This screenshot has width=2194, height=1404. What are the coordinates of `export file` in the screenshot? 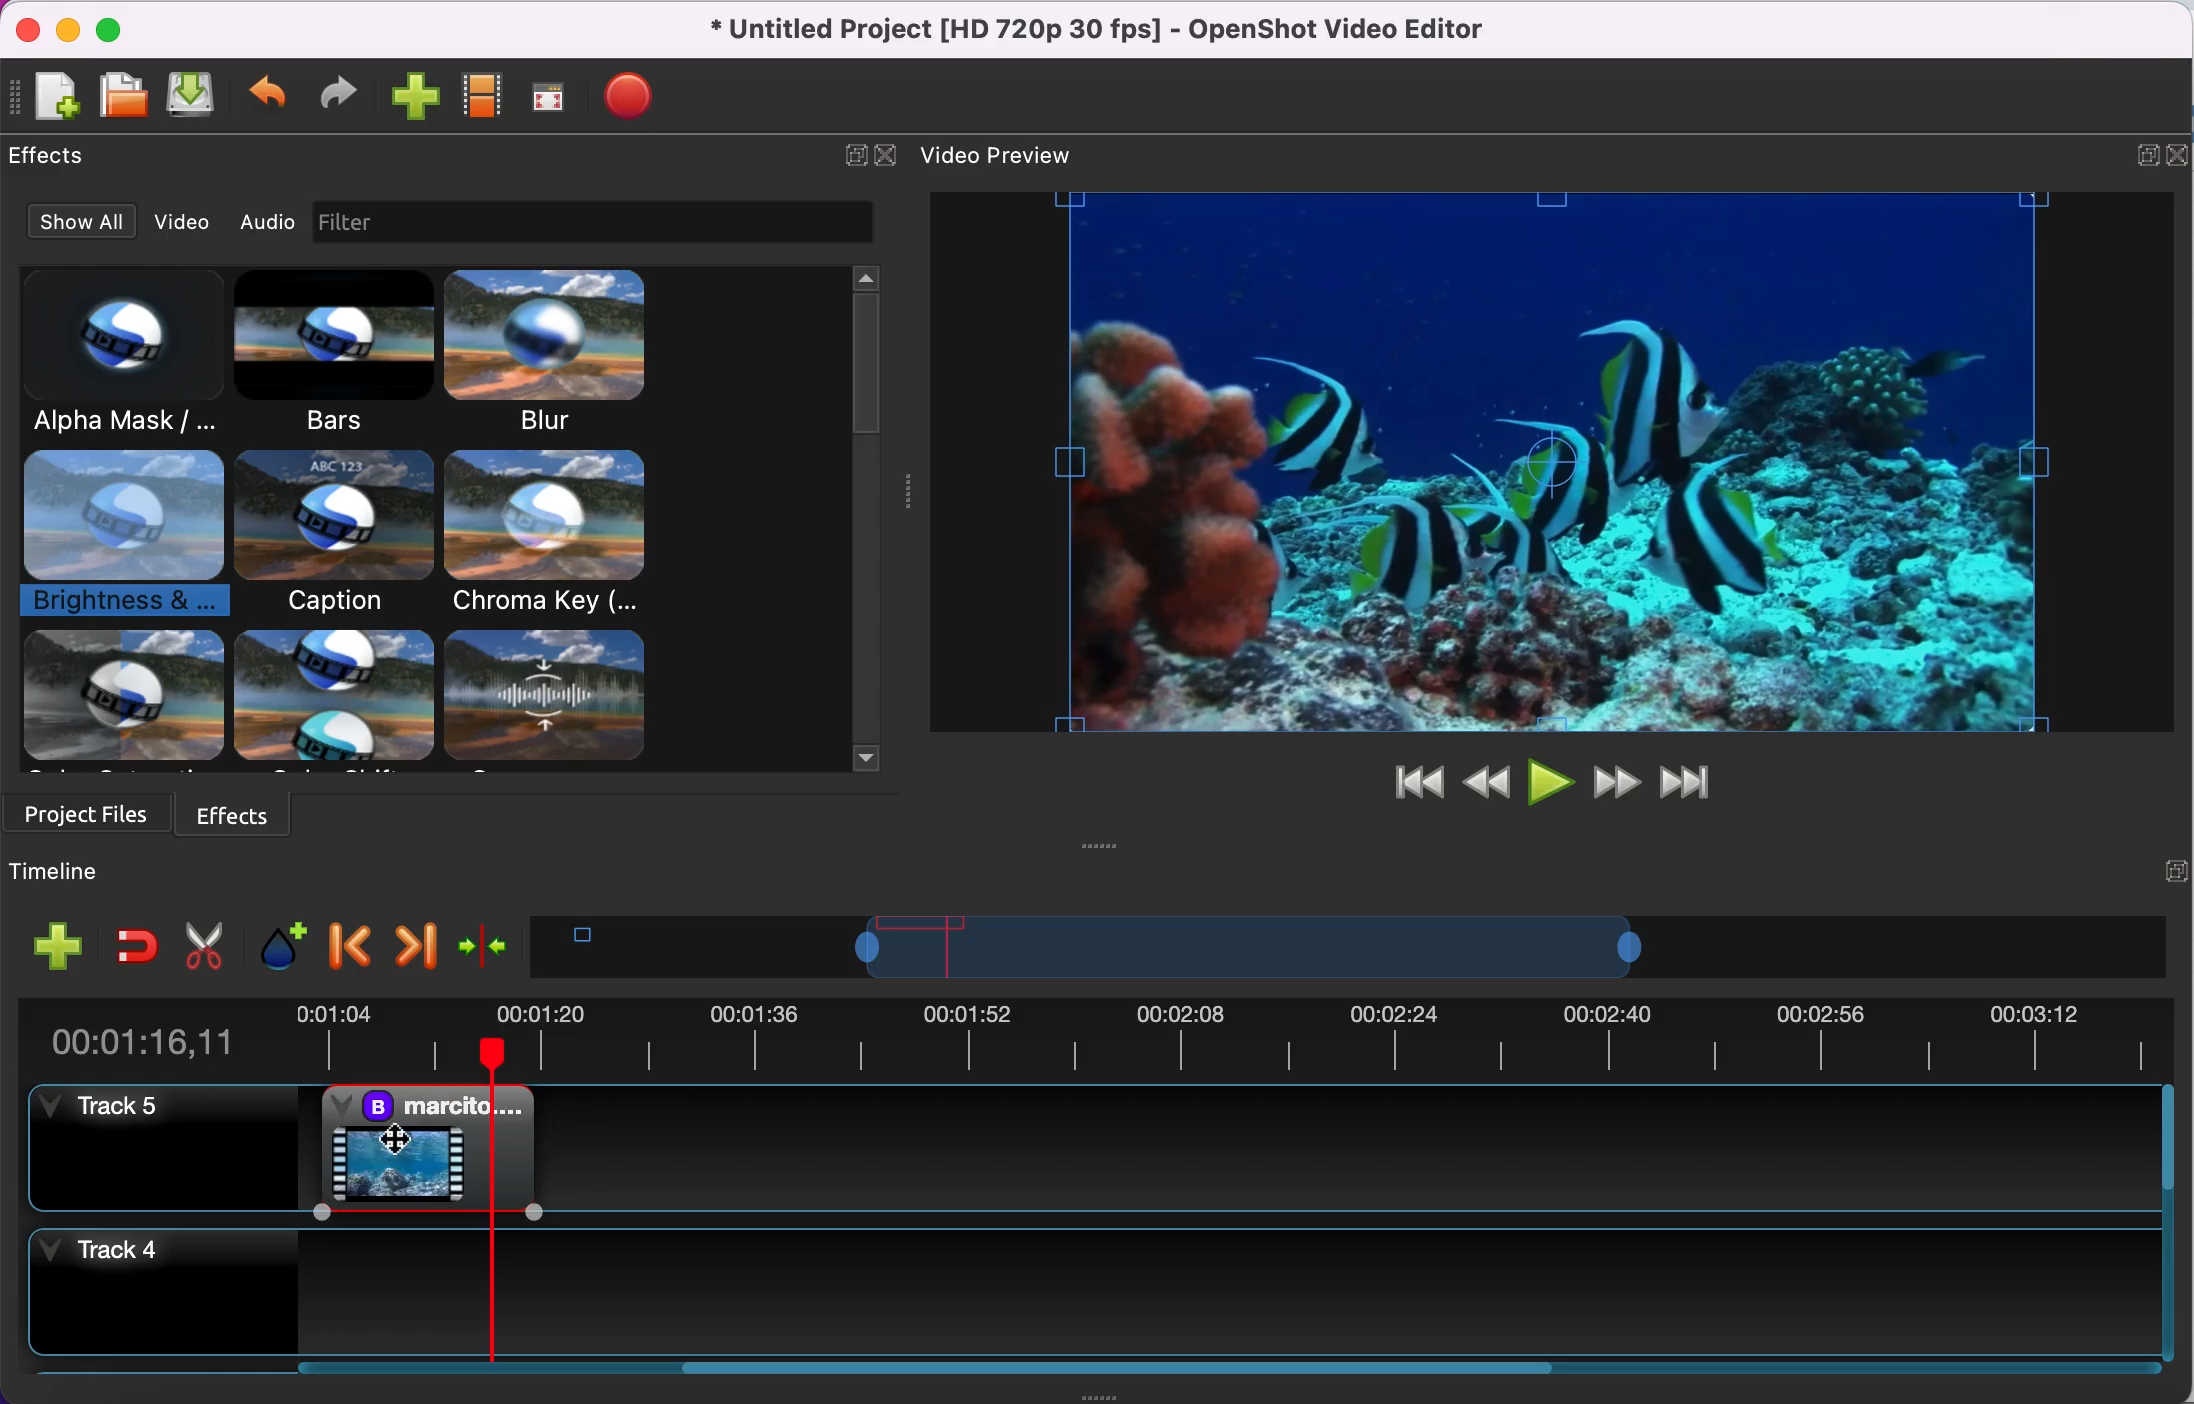 It's located at (634, 100).